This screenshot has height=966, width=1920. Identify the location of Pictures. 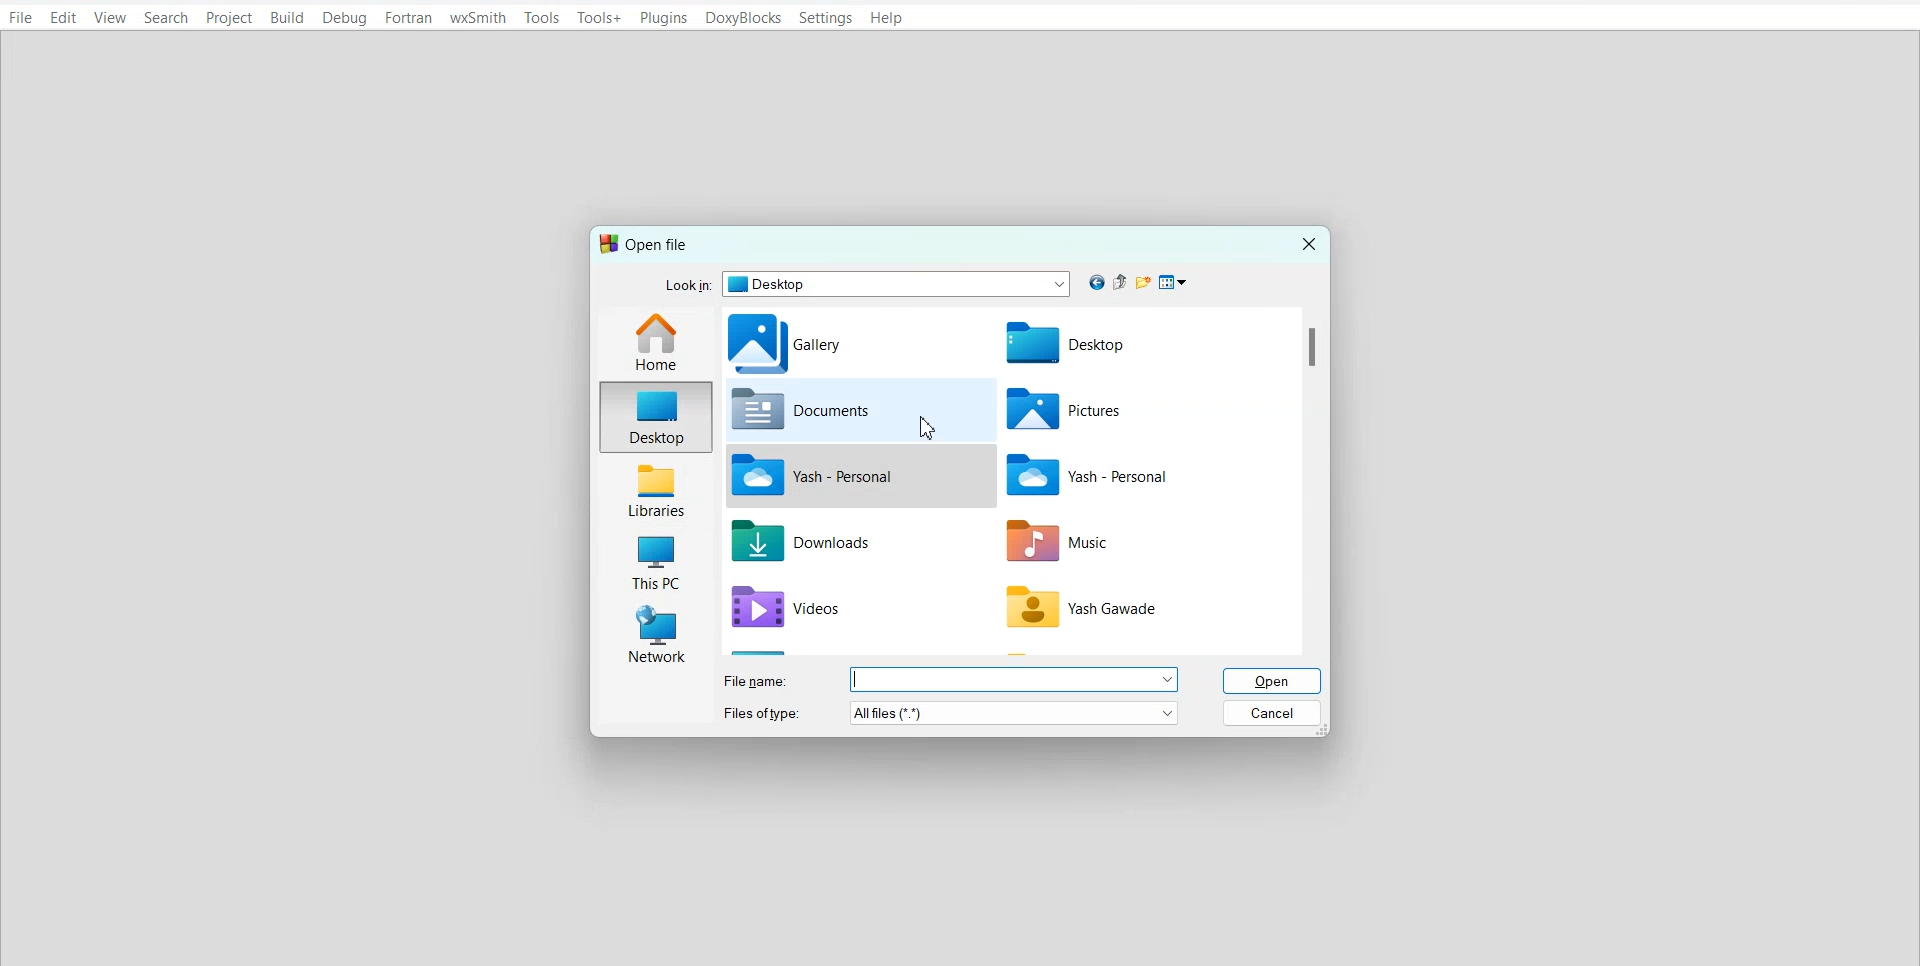
(1141, 408).